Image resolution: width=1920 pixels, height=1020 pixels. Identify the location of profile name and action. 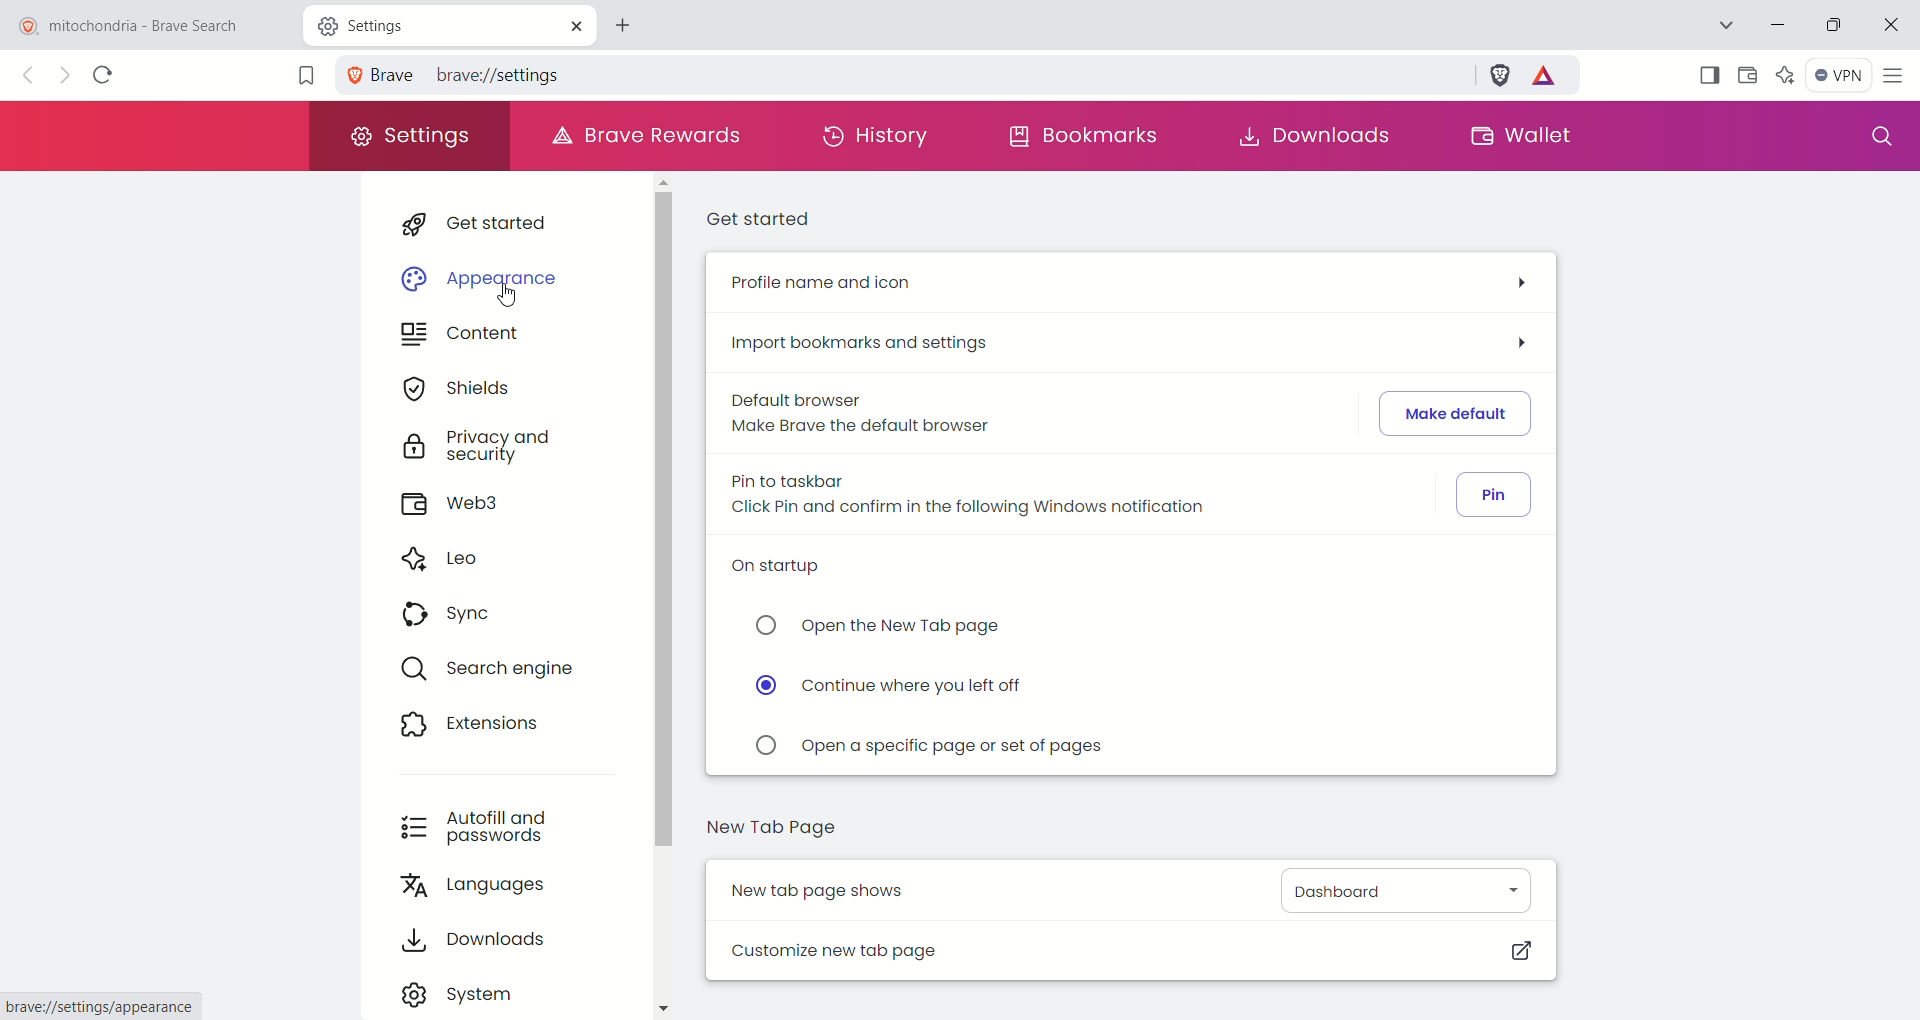
(1127, 286).